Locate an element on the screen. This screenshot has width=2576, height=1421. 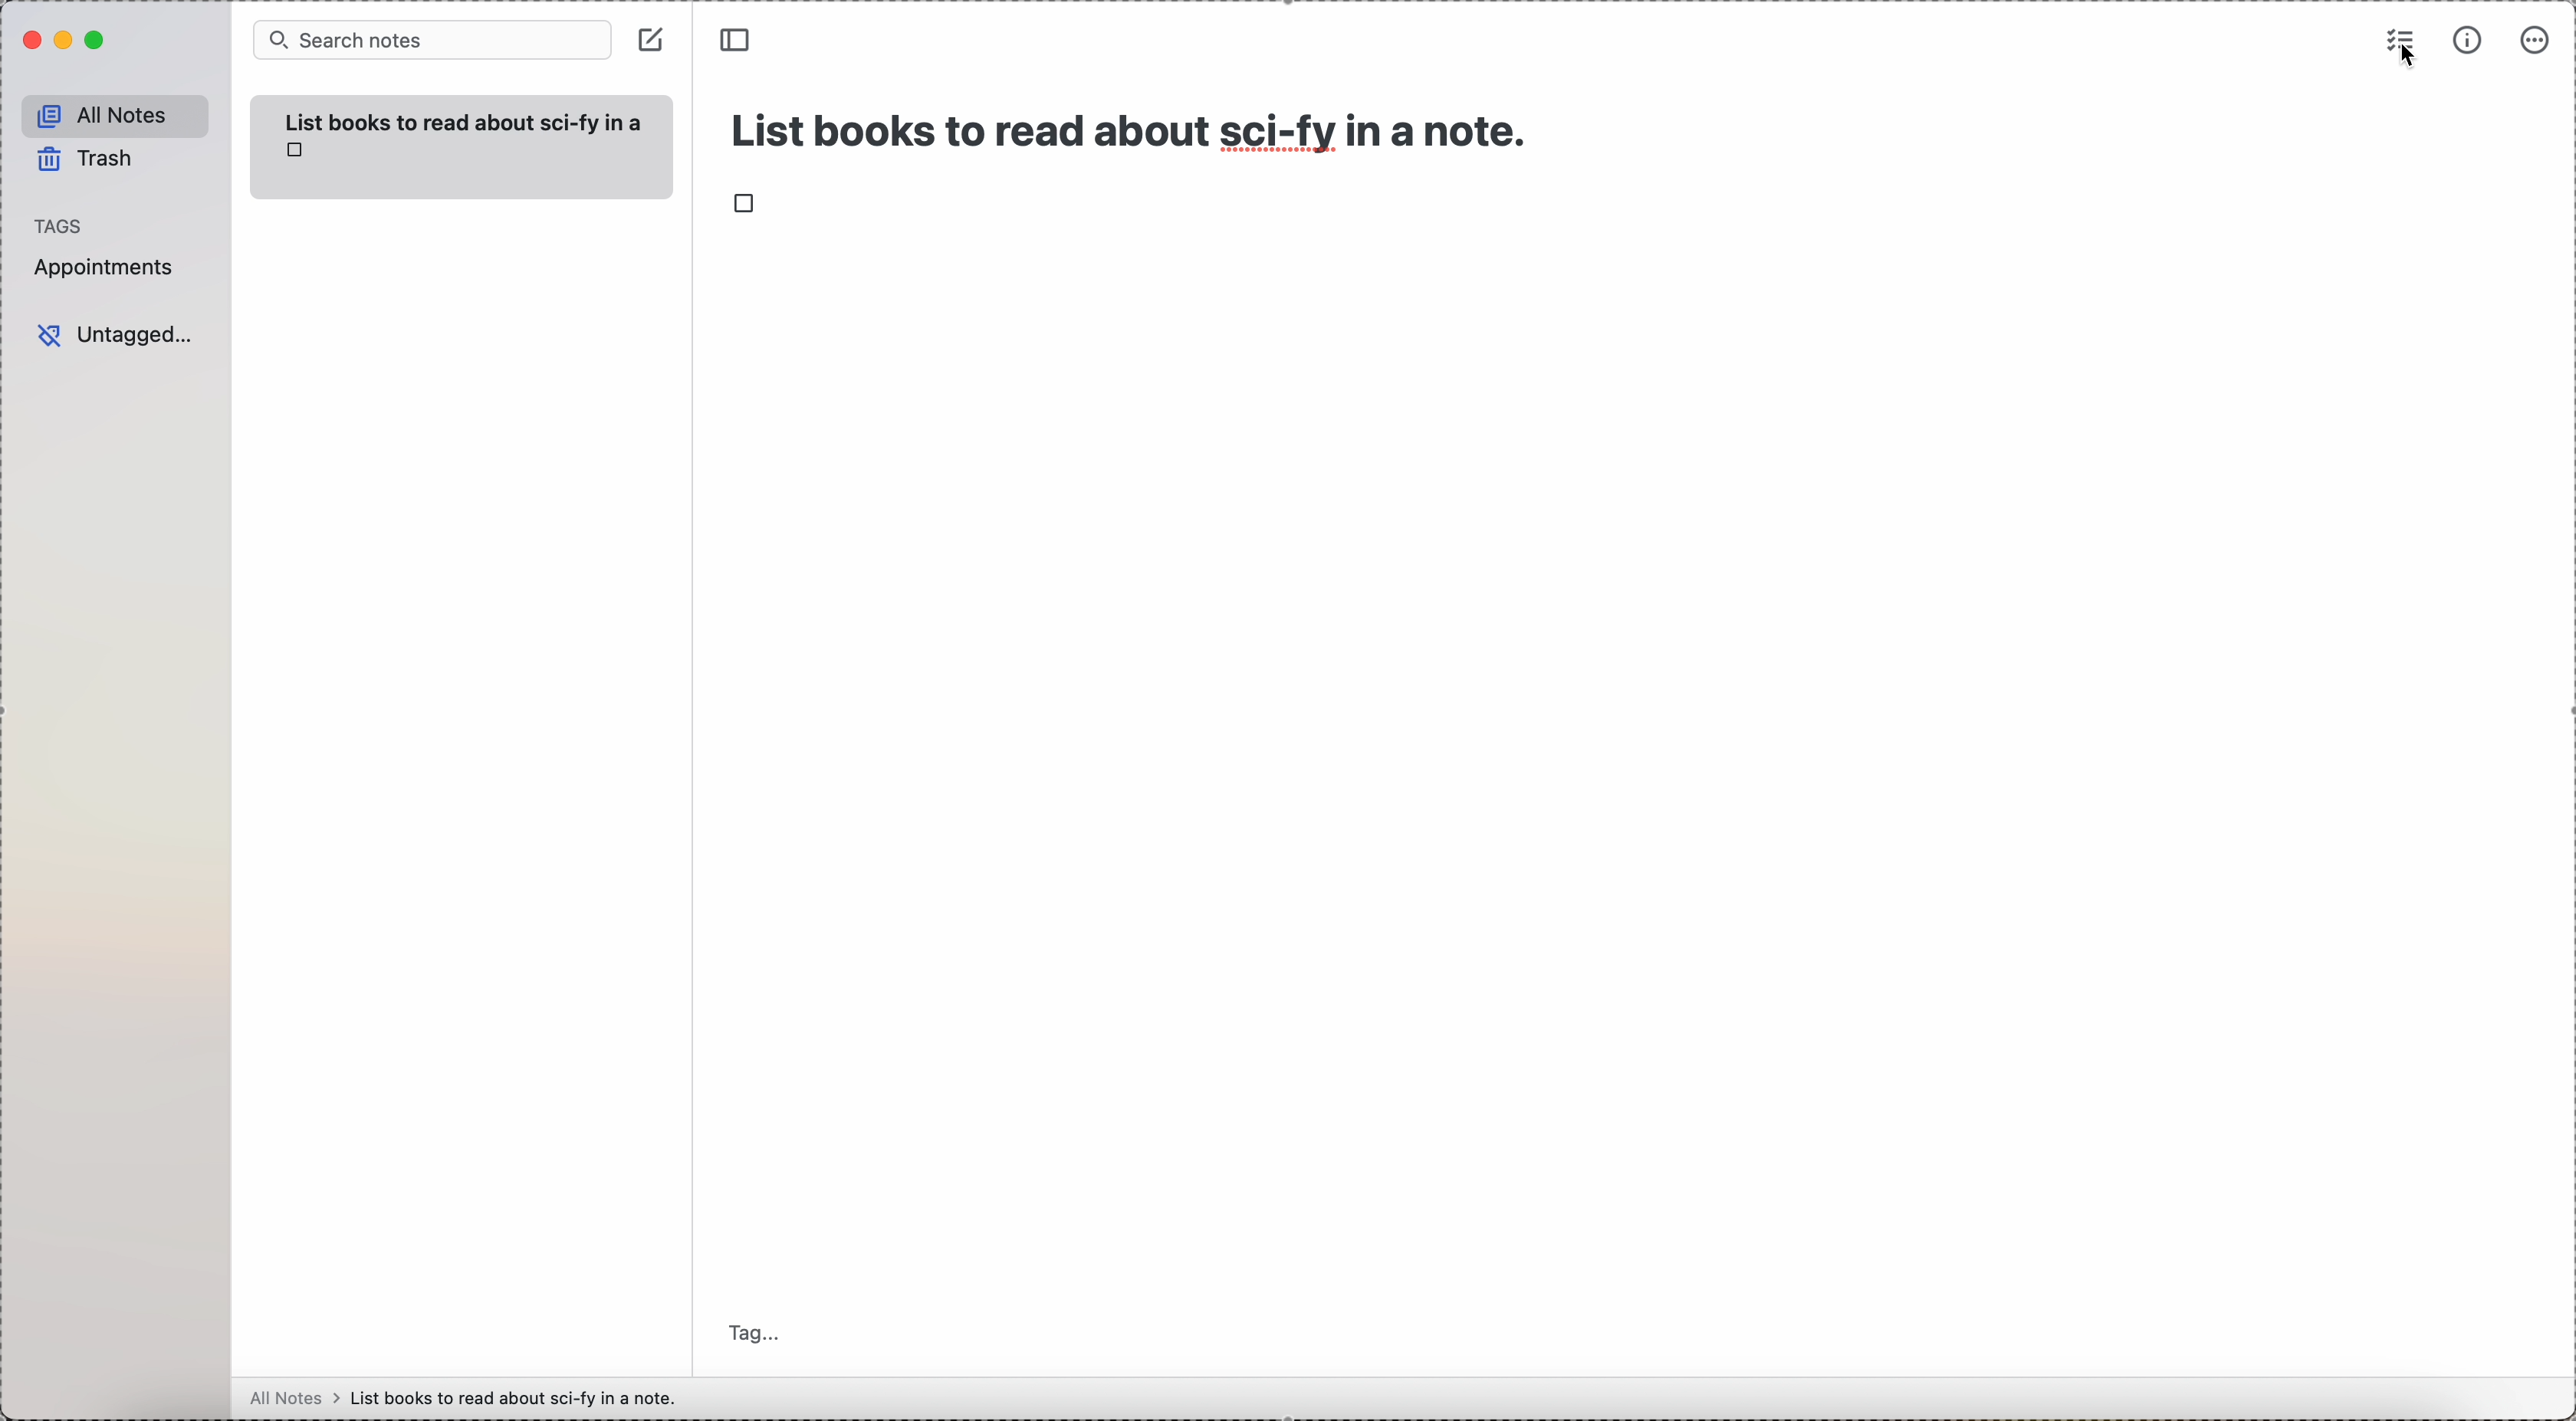
cursor is located at coordinates (2407, 57).